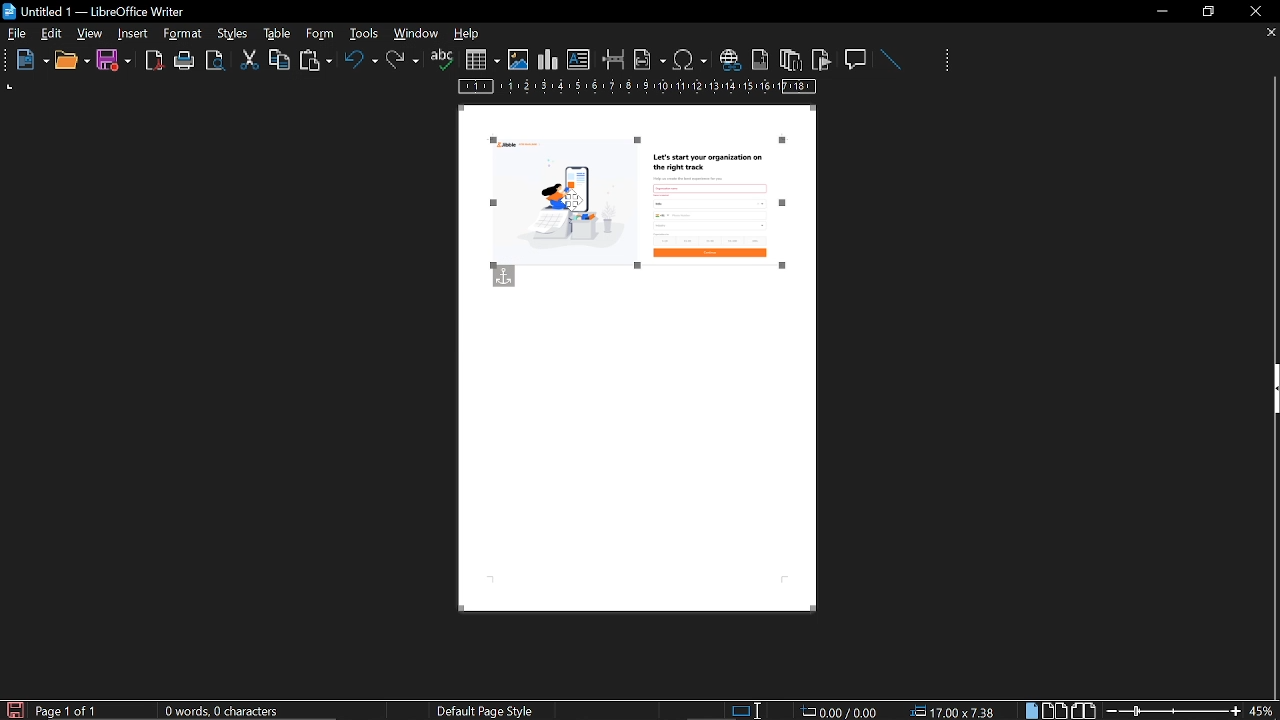 This screenshot has width=1280, height=720. Describe the element at coordinates (71, 61) in the screenshot. I see `open` at that location.